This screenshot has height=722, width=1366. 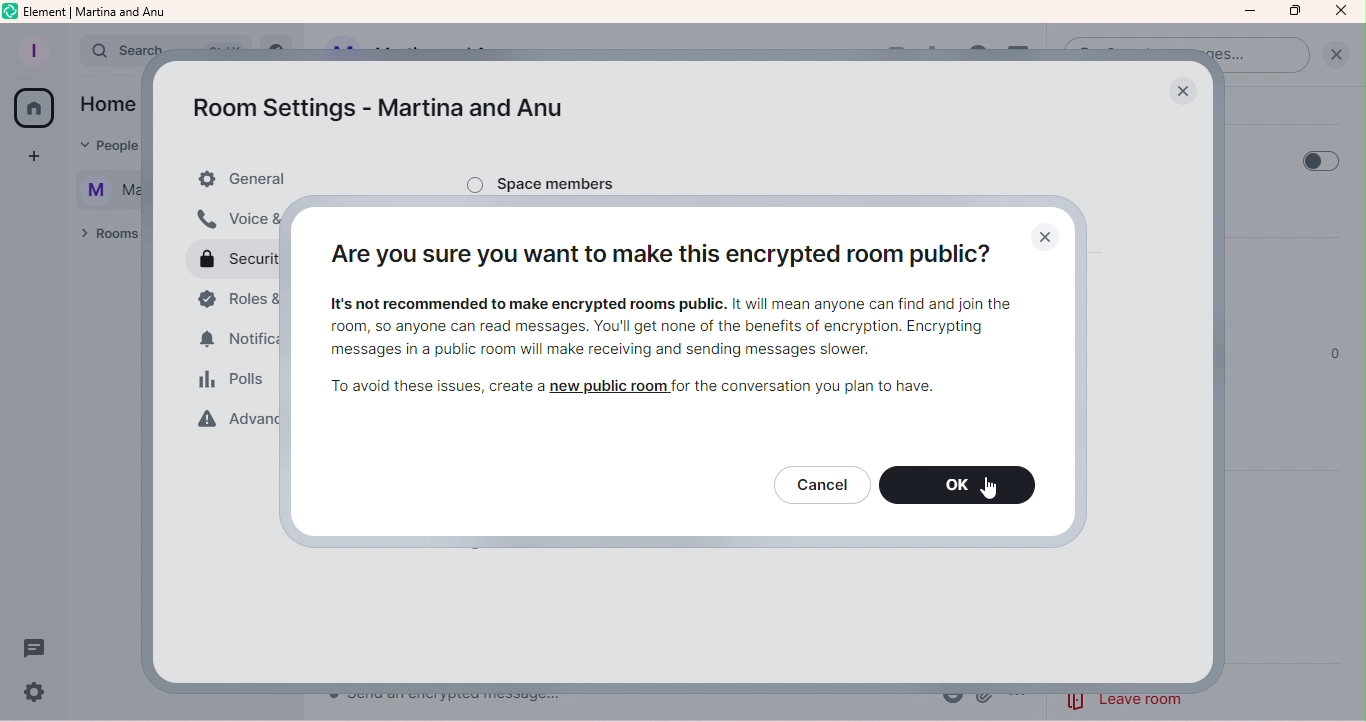 I want to click on General, so click(x=248, y=180).